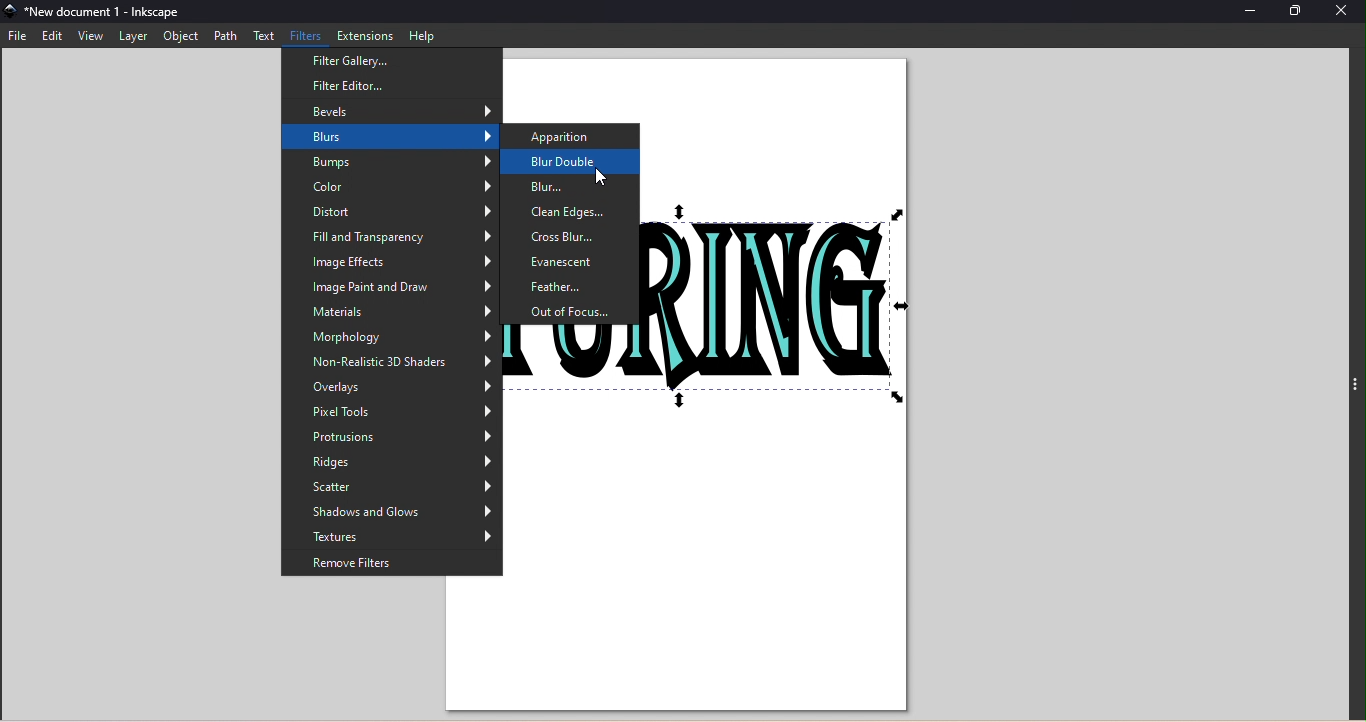 The image size is (1366, 722). I want to click on *New document 1 - Inkscape, so click(129, 14).